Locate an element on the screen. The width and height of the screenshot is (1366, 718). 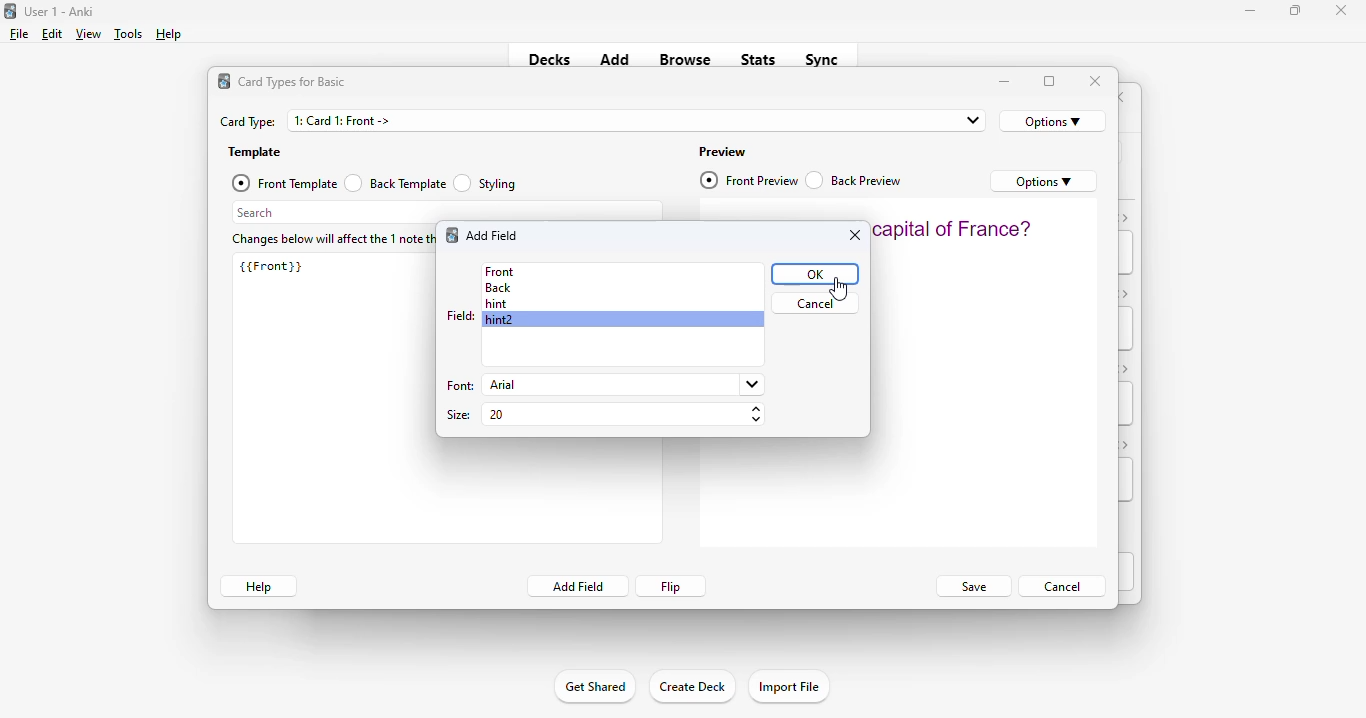
get shared is located at coordinates (594, 686).